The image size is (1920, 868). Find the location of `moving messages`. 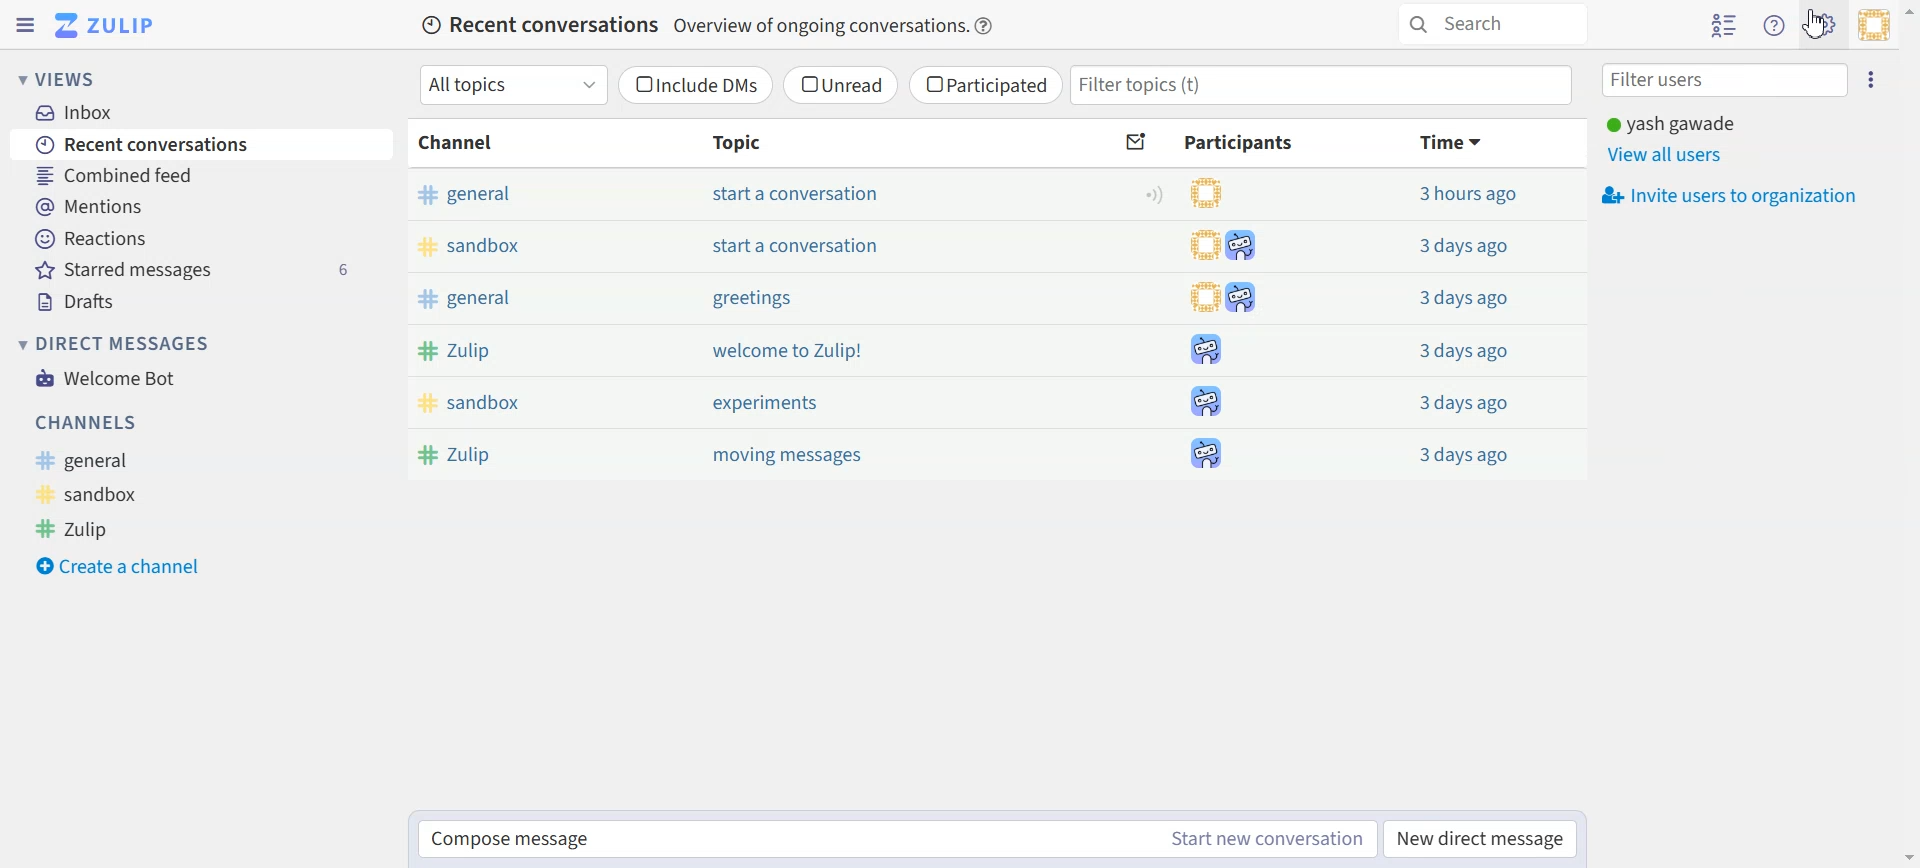

moving messages is located at coordinates (791, 455).